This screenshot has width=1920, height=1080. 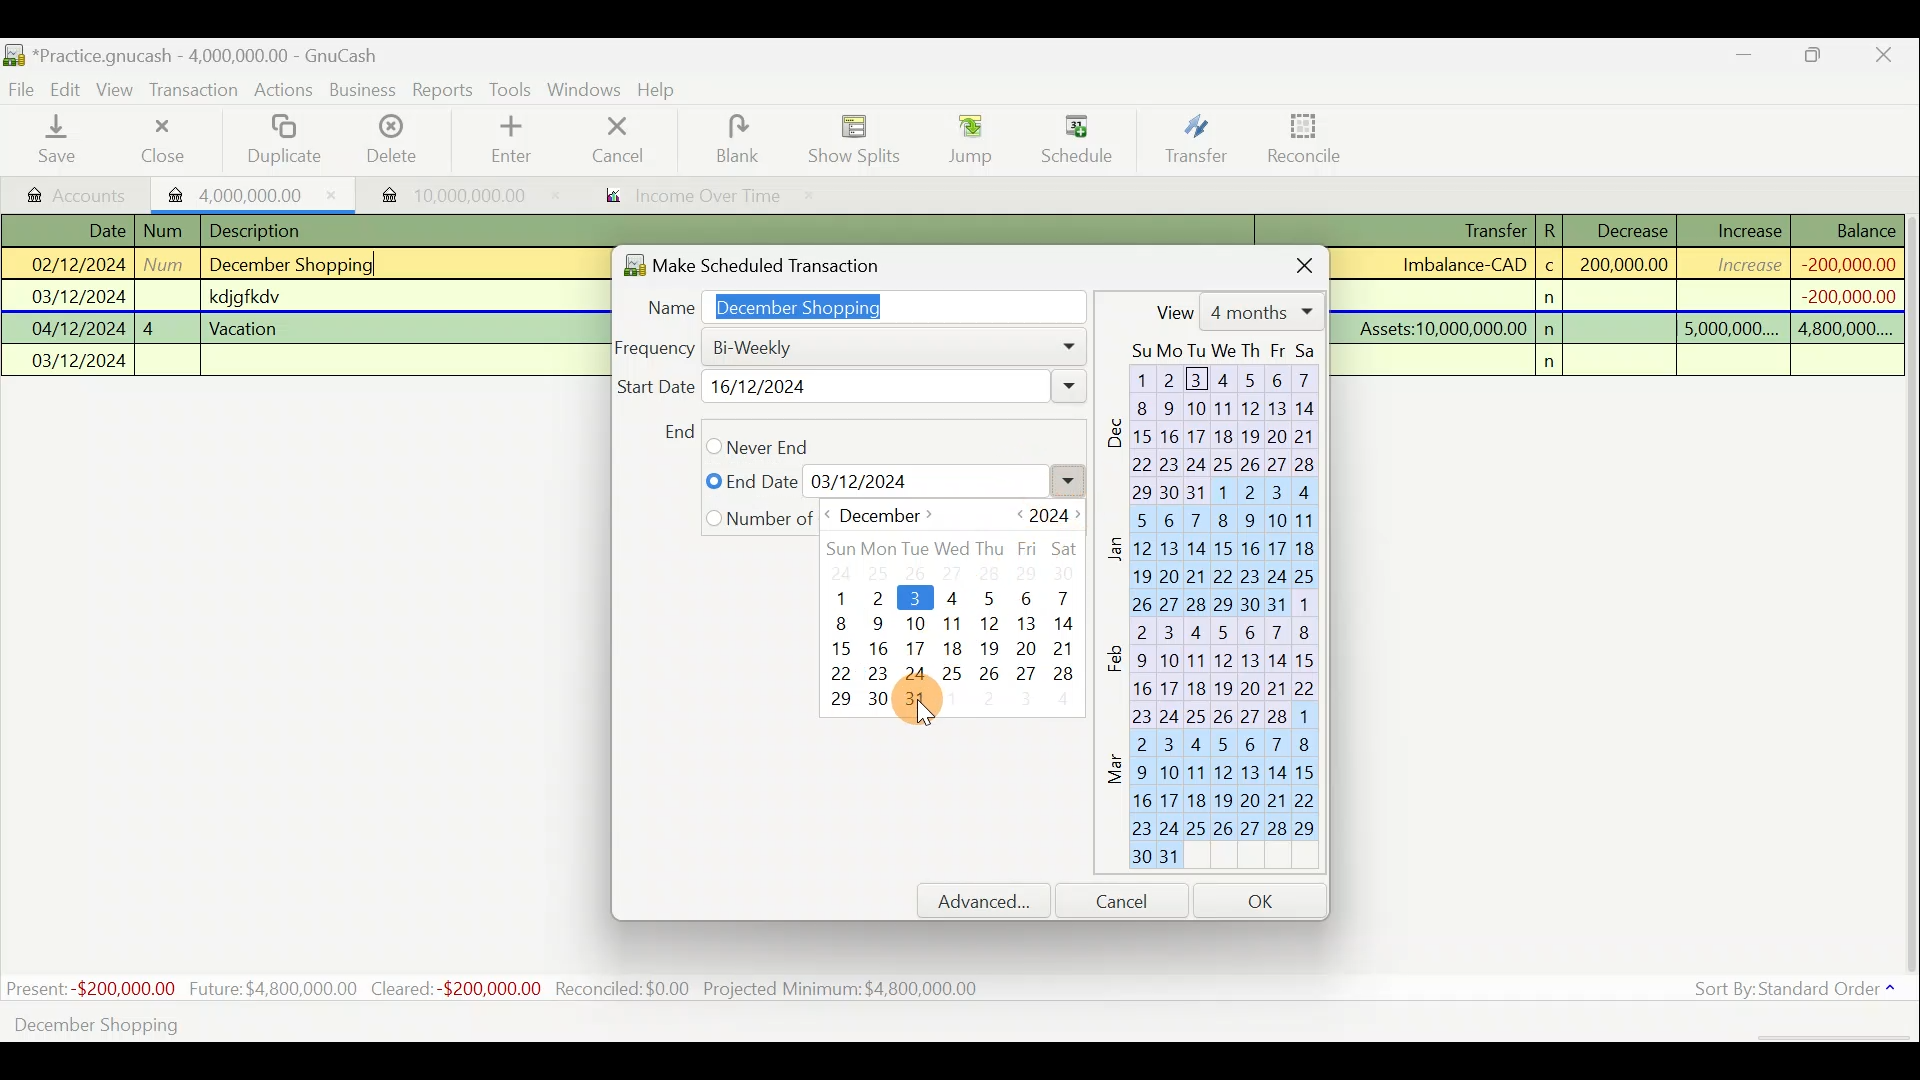 What do you see at coordinates (69, 88) in the screenshot?
I see `Edit` at bounding box center [69, 88].